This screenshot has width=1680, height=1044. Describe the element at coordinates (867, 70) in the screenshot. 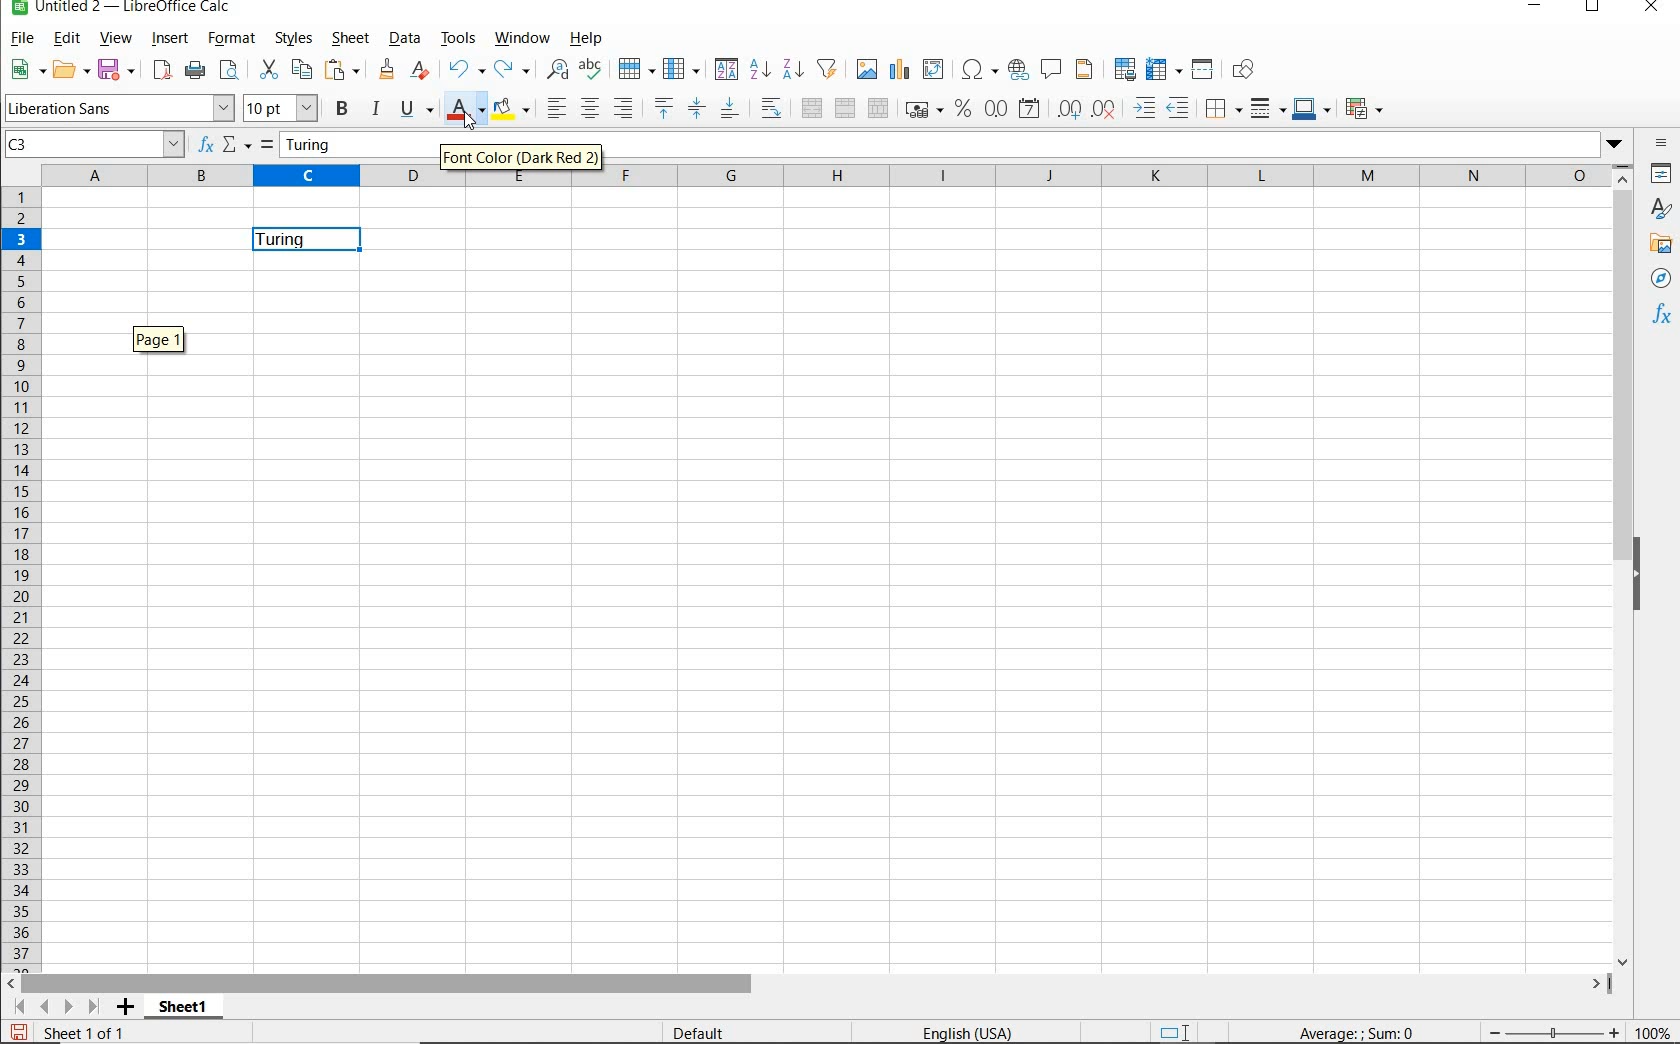

I see `INSERT IMAGE` at that location.